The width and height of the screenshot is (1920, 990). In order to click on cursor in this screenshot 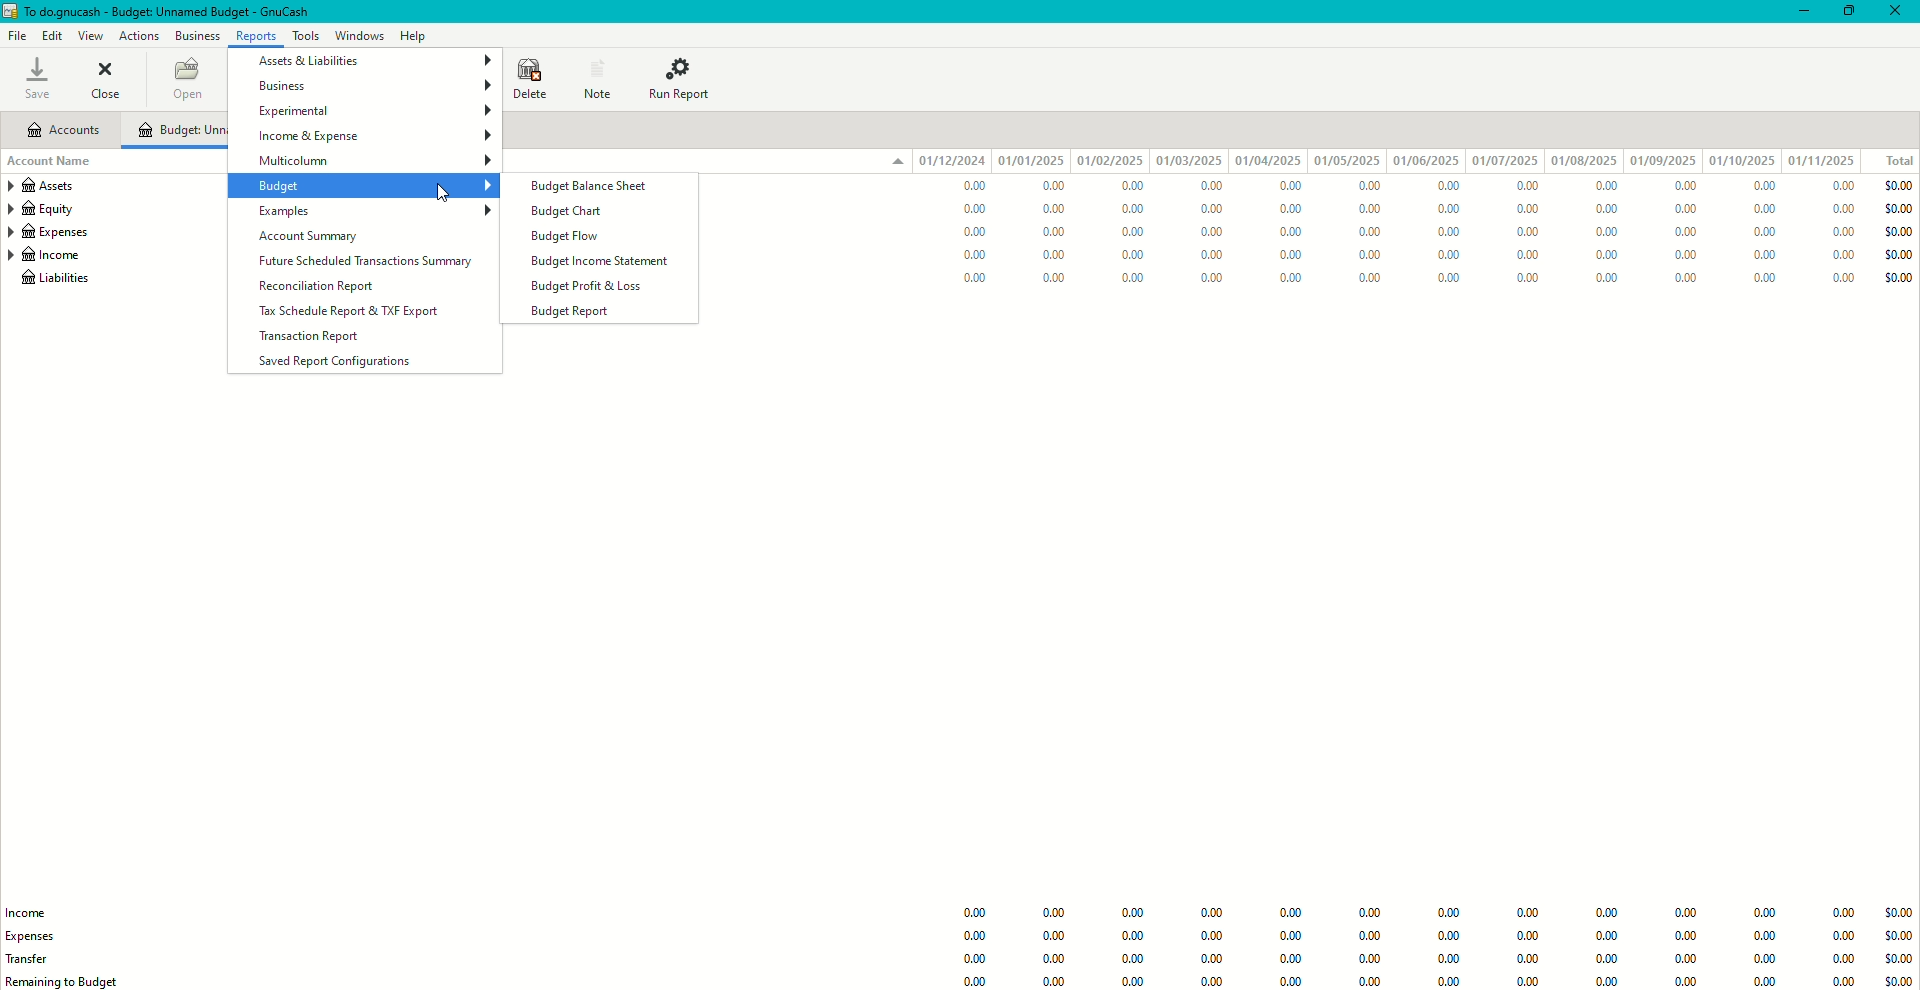, I will do `click(436, 190)`.